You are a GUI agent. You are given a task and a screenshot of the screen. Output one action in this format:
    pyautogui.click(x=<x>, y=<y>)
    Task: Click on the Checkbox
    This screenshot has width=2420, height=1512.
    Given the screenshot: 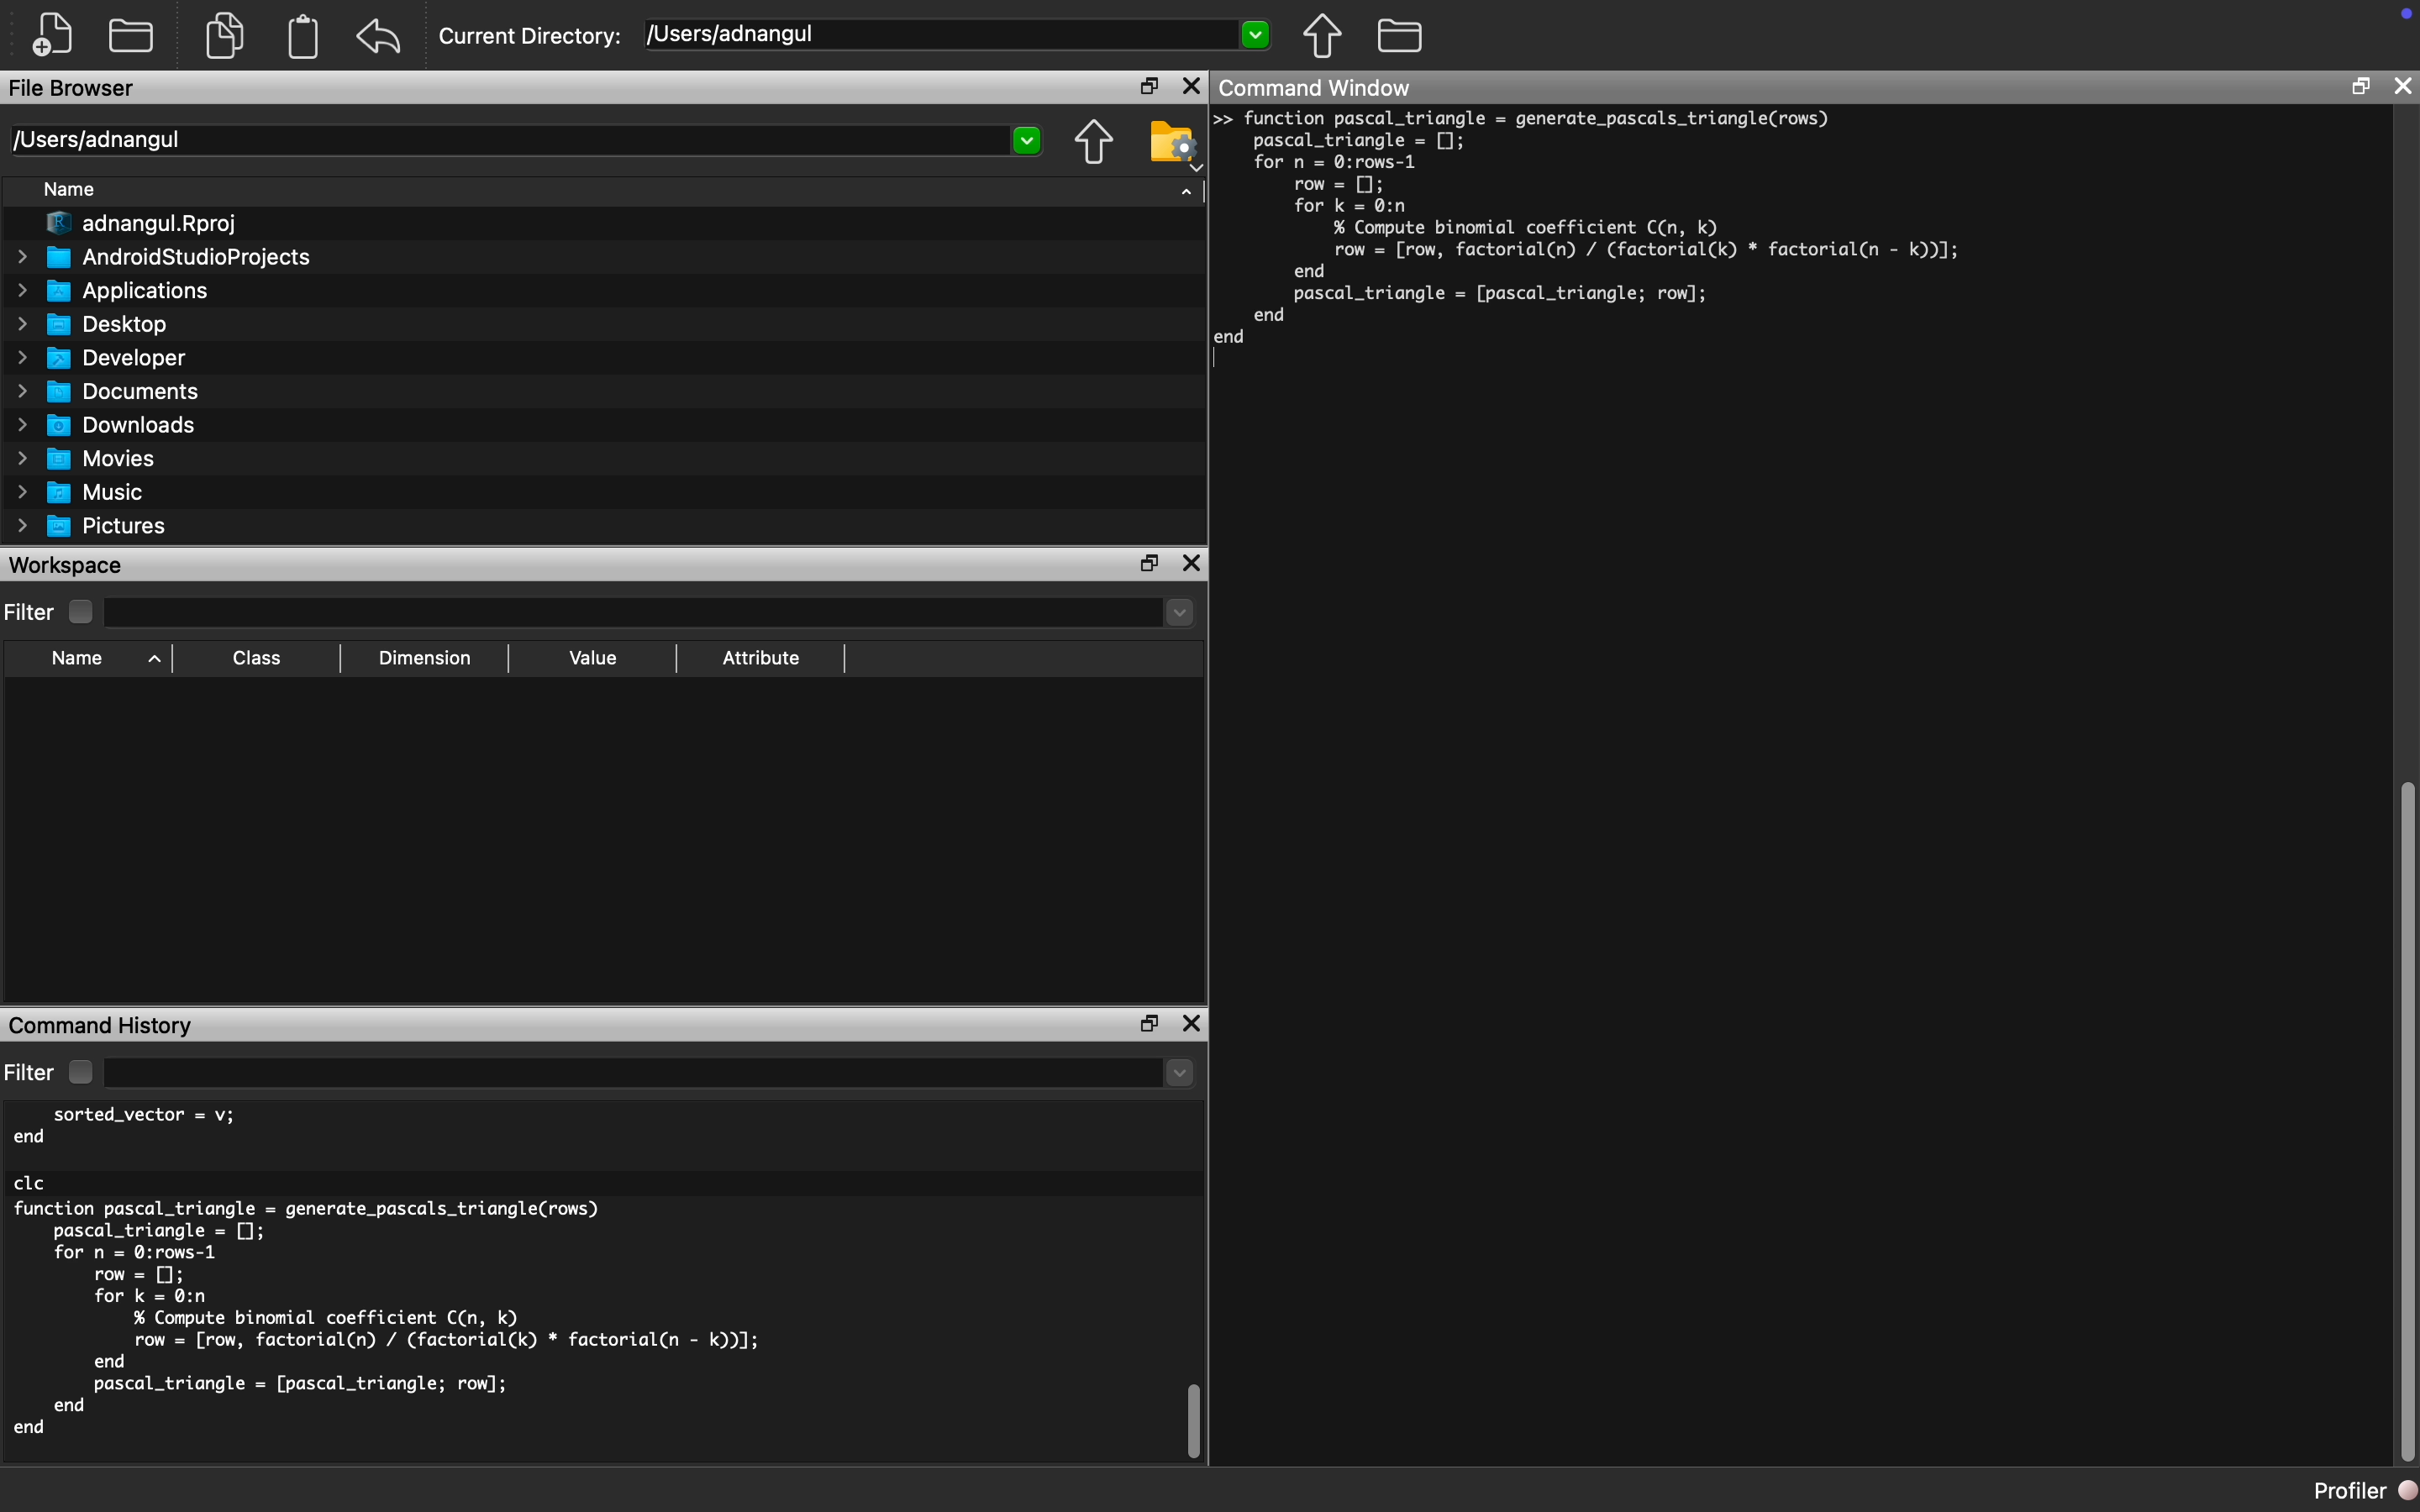 What is the action you would take?
    pyautogui.click(x=80, y=1071)
    